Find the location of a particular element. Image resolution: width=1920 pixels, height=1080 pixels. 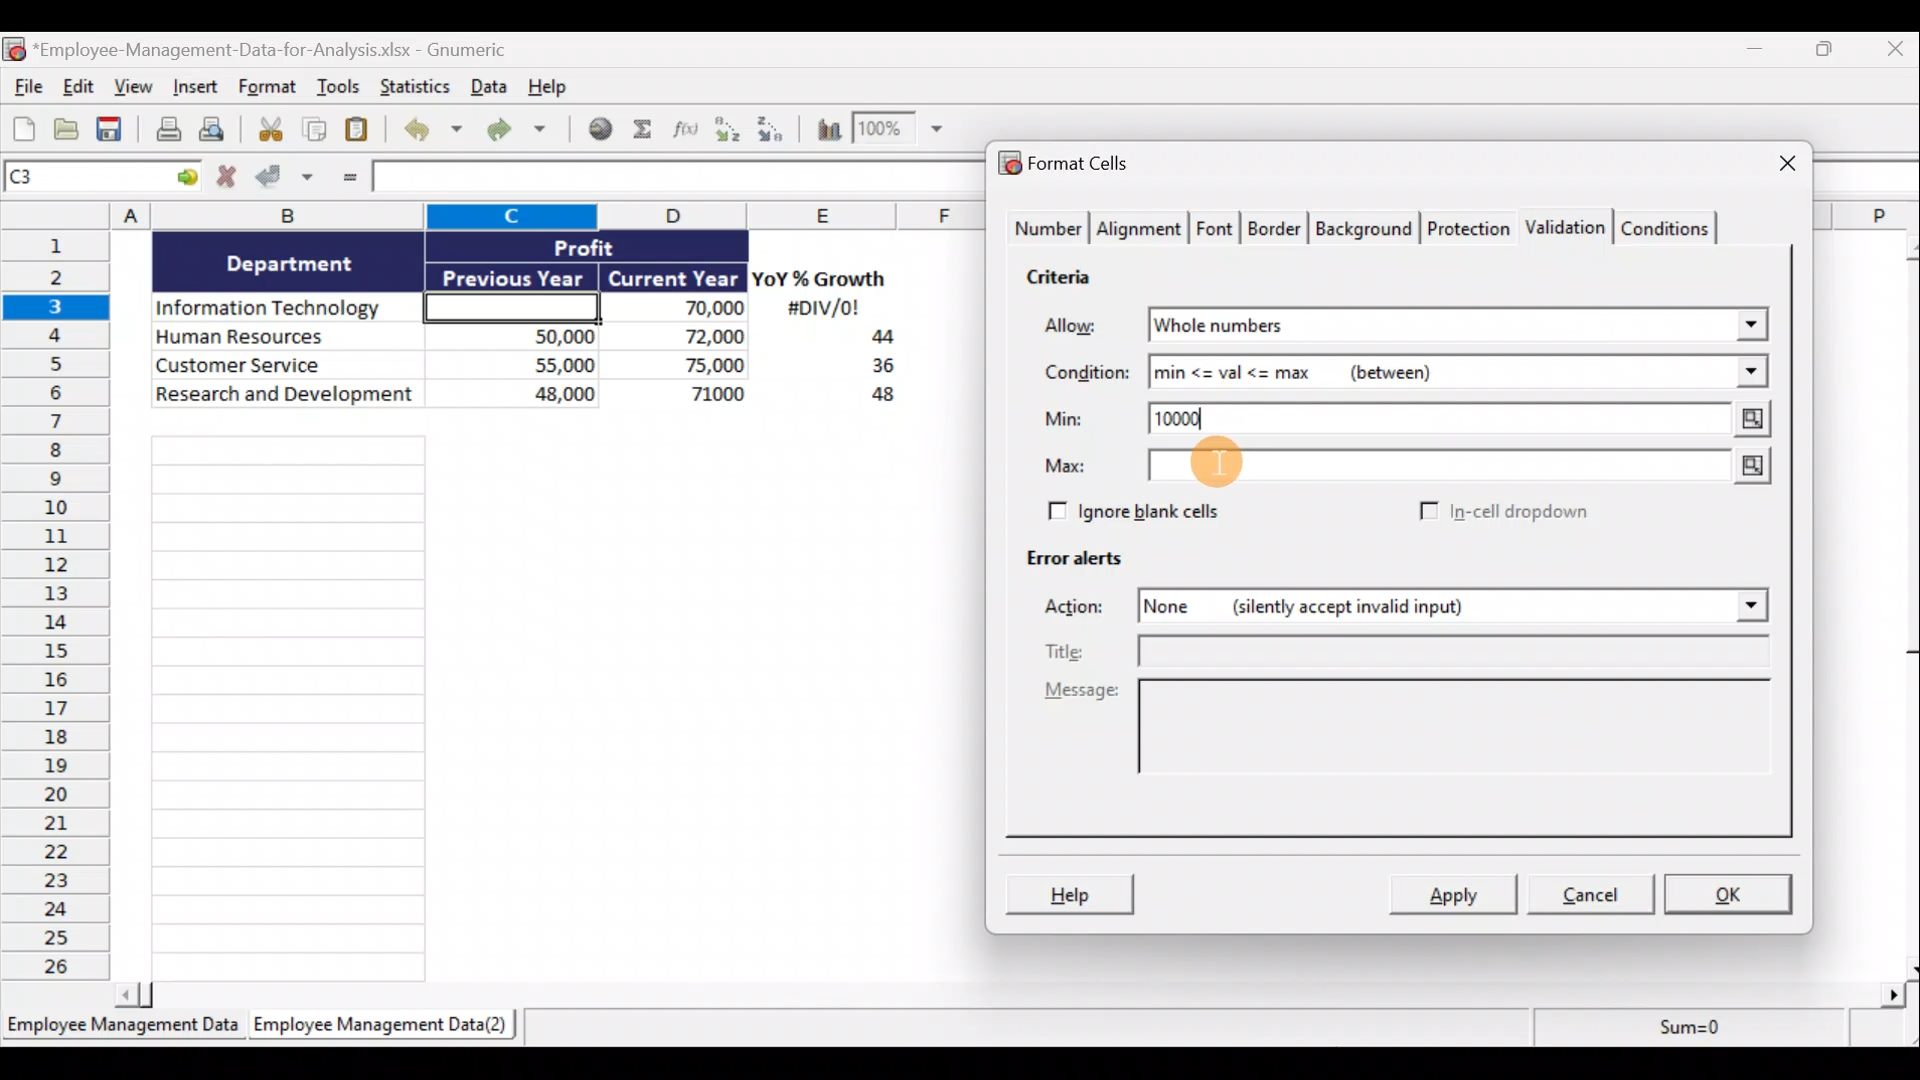

Sum into the current cell is located at coordinates (645, 131).